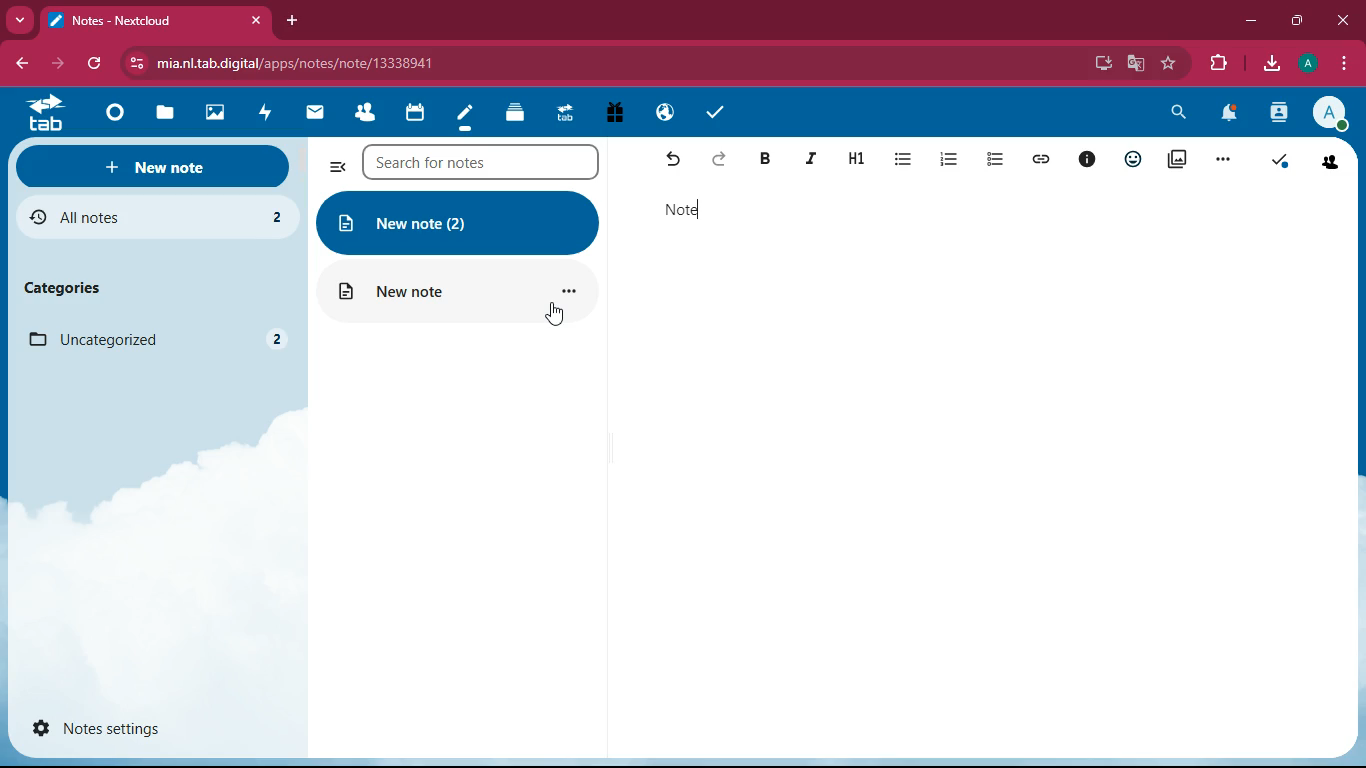  Describe the element at coordinates (1346, 63) in the screenshot. I see `menu` at that location.